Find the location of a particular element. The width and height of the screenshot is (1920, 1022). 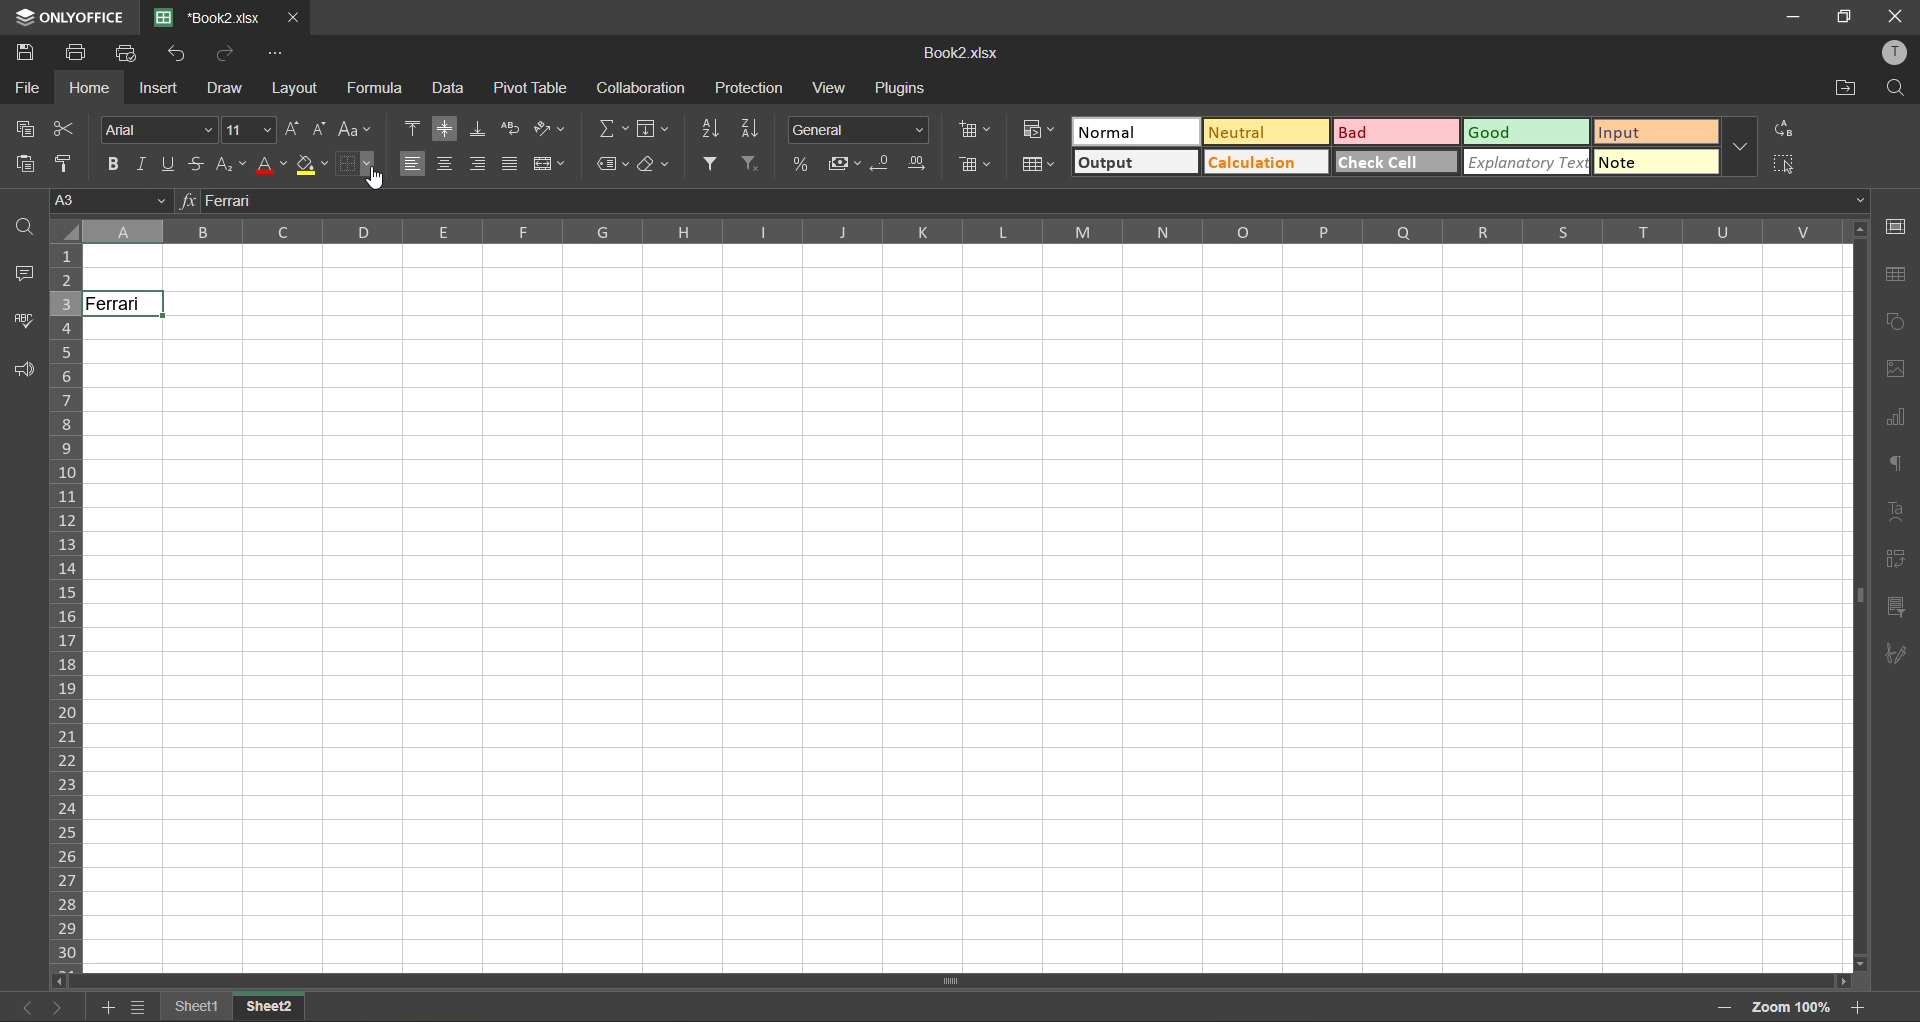

quick print is located at coordinates (128, 53).